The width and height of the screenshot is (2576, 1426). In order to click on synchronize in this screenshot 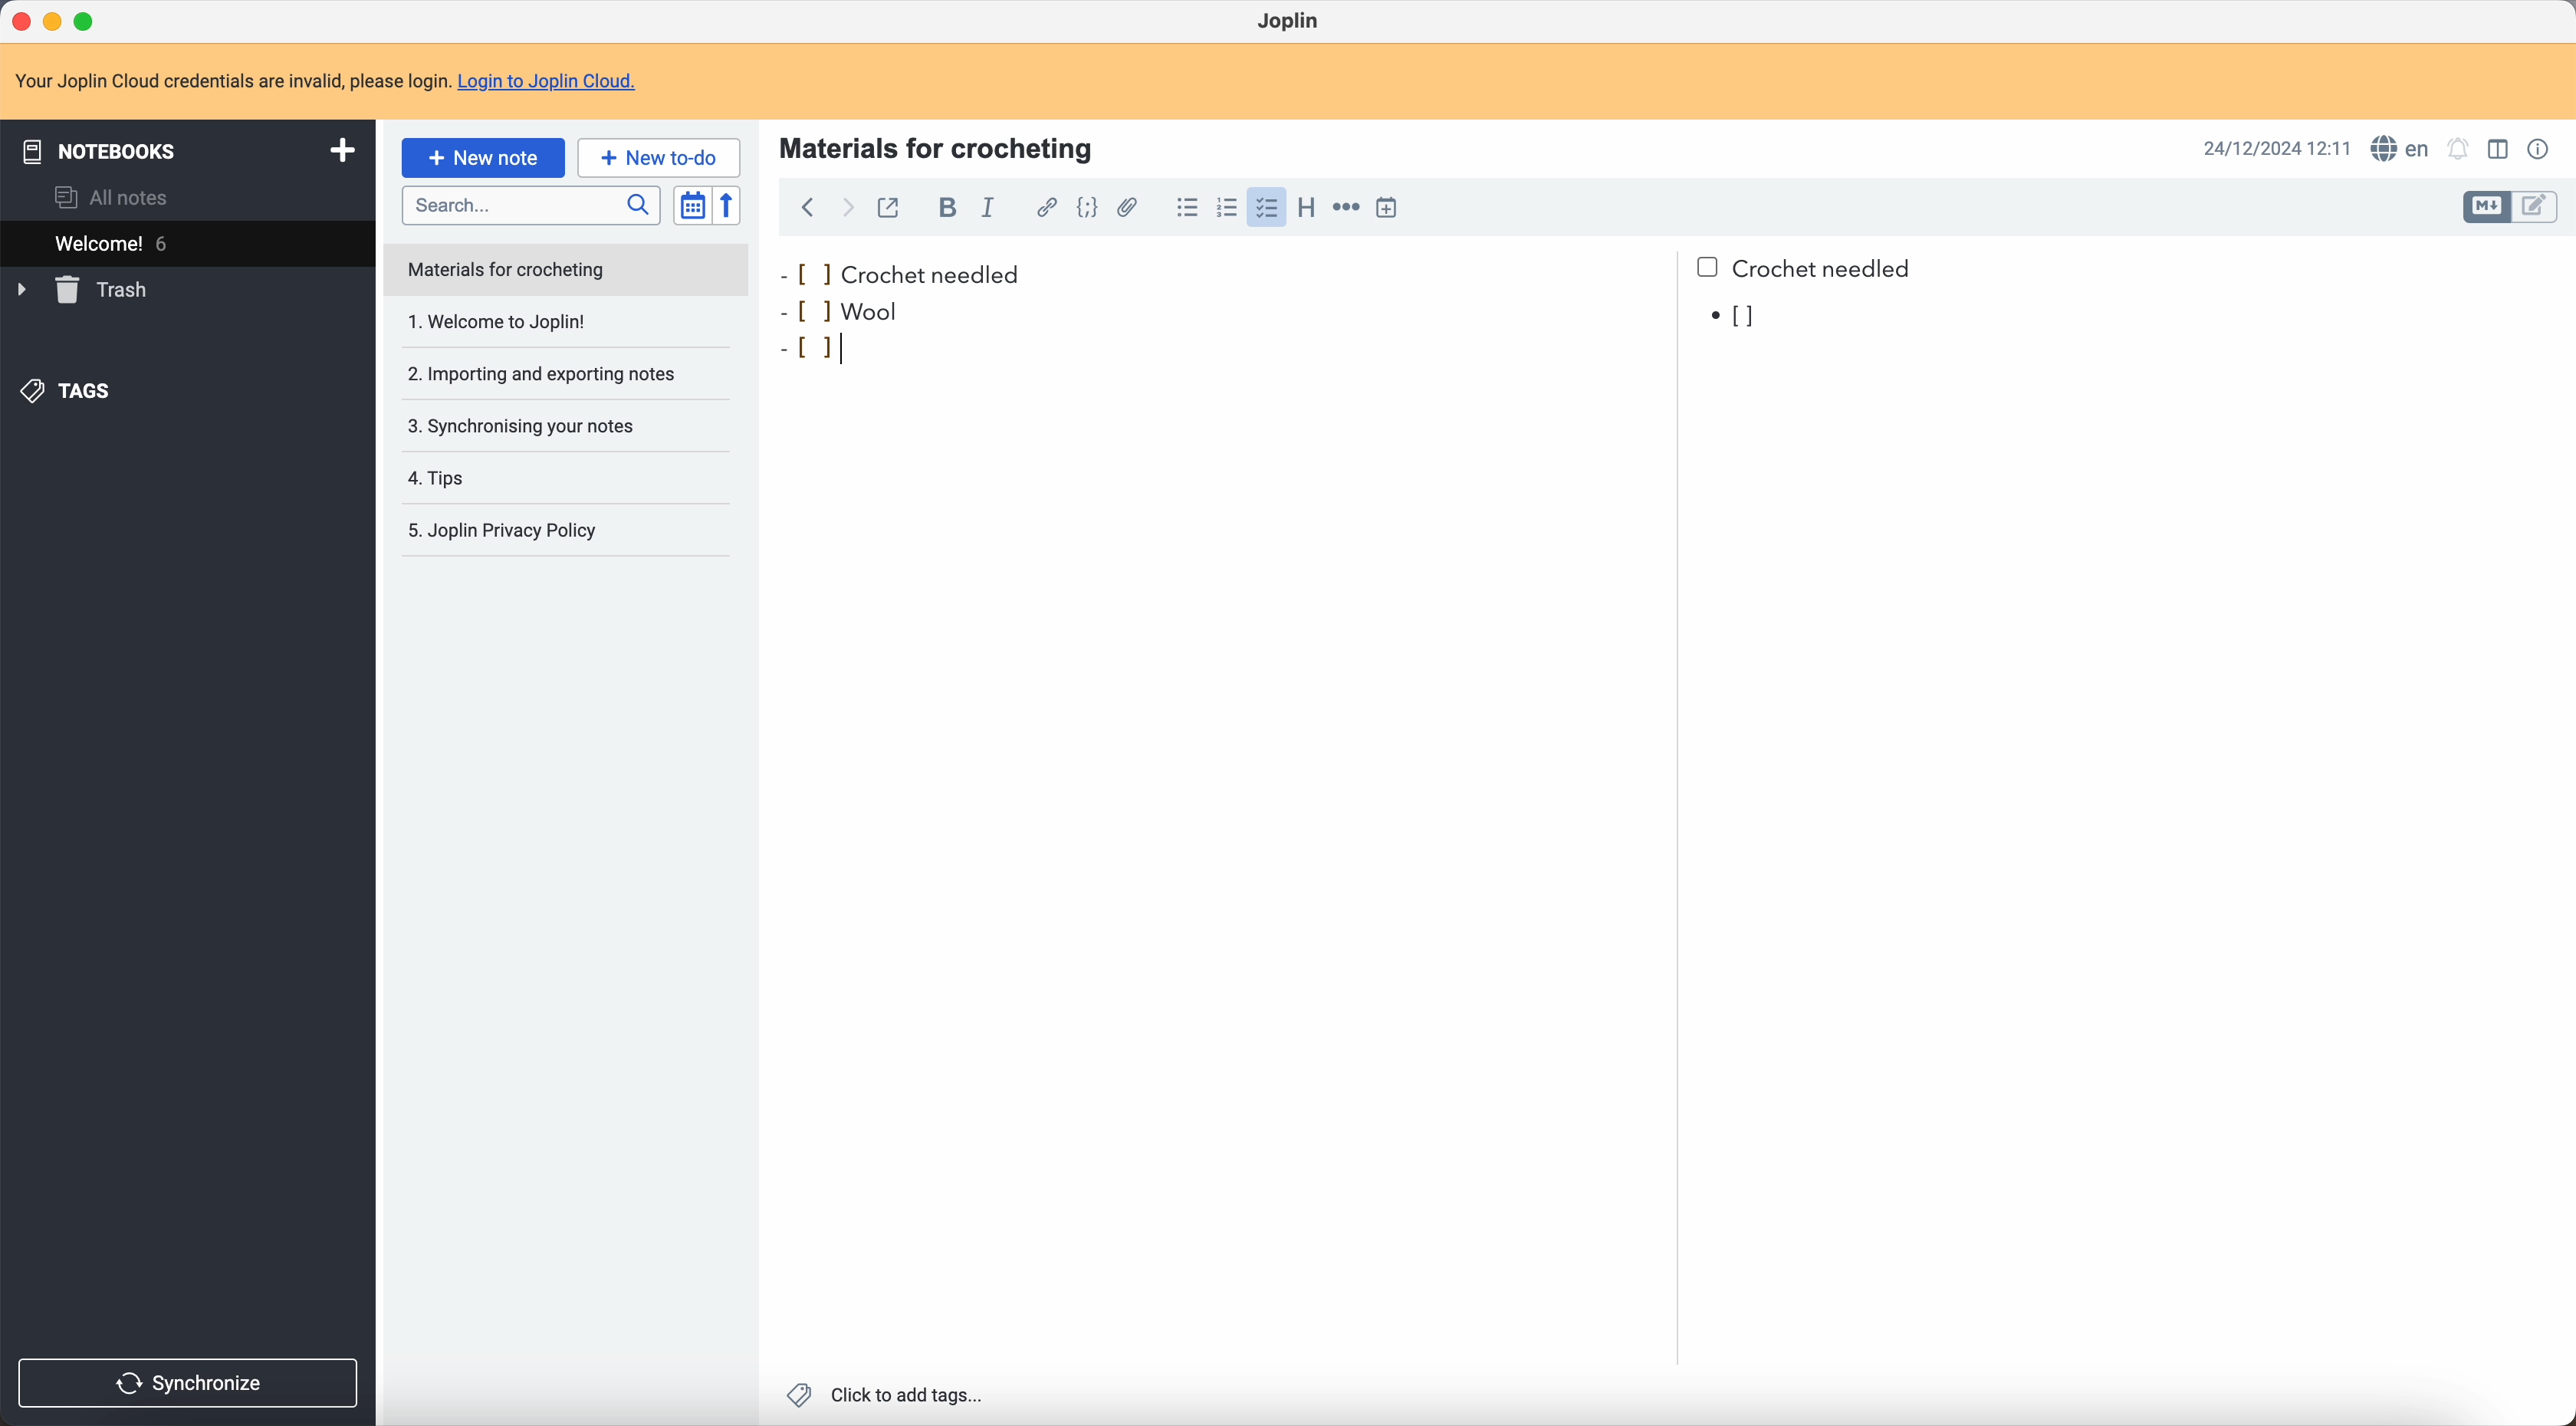, I will do `click(190, 1384)`.